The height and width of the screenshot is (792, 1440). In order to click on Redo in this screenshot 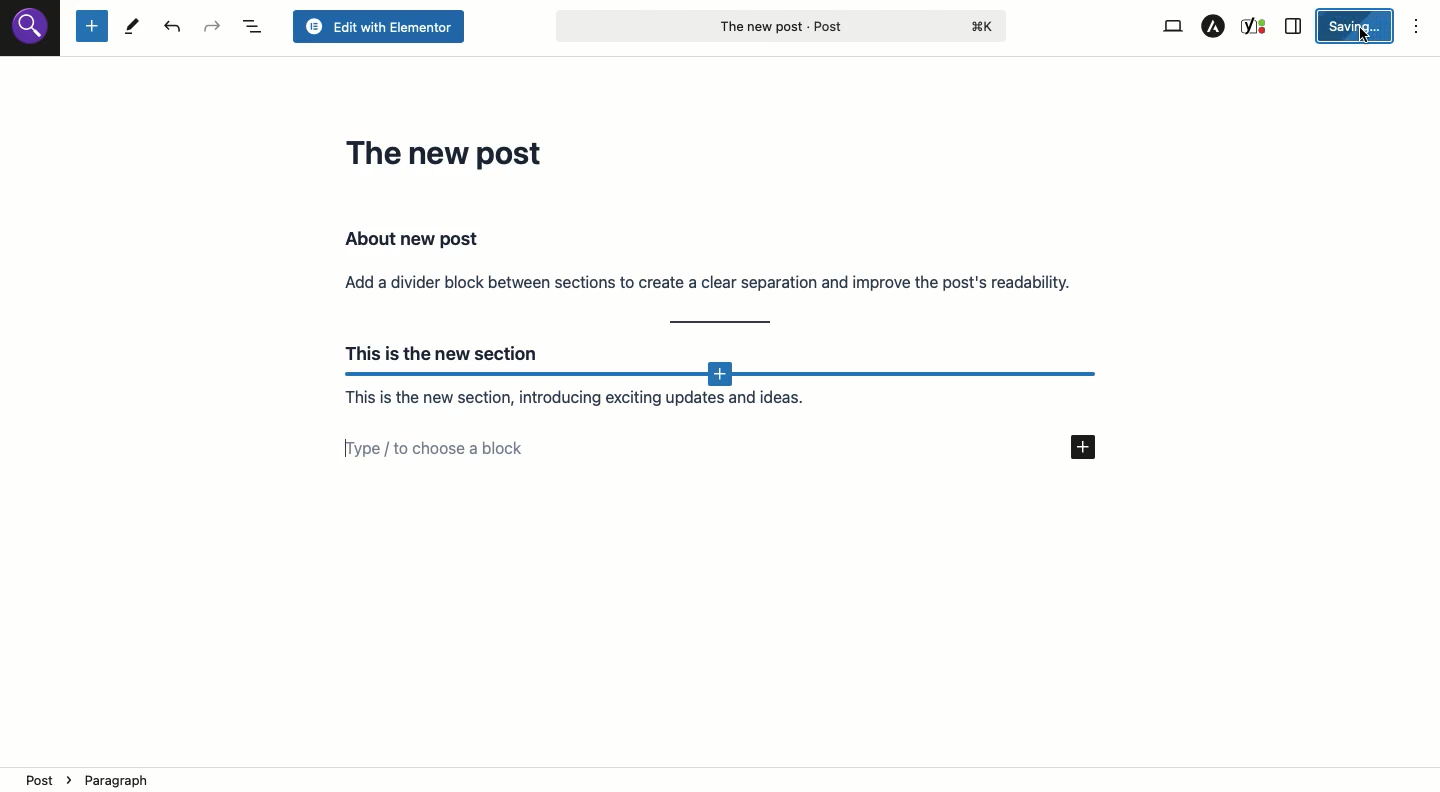, I will do `click(213, 27)`.